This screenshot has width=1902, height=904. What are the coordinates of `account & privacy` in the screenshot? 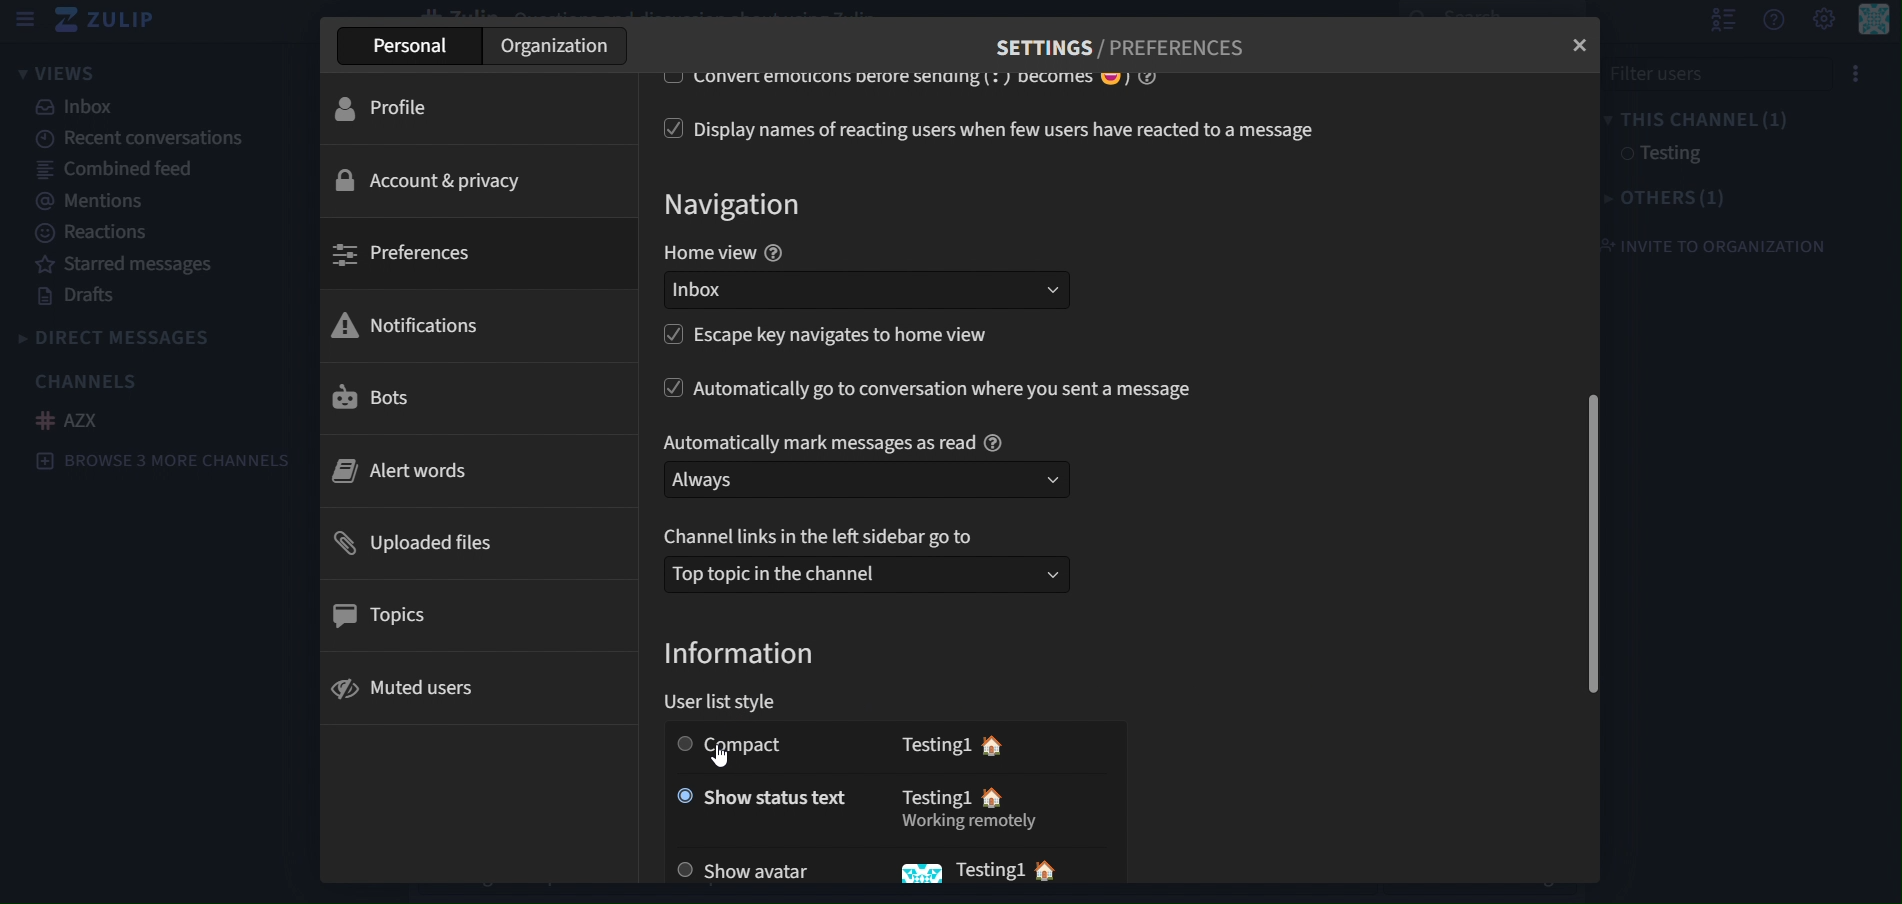 It's located at (434, 178).